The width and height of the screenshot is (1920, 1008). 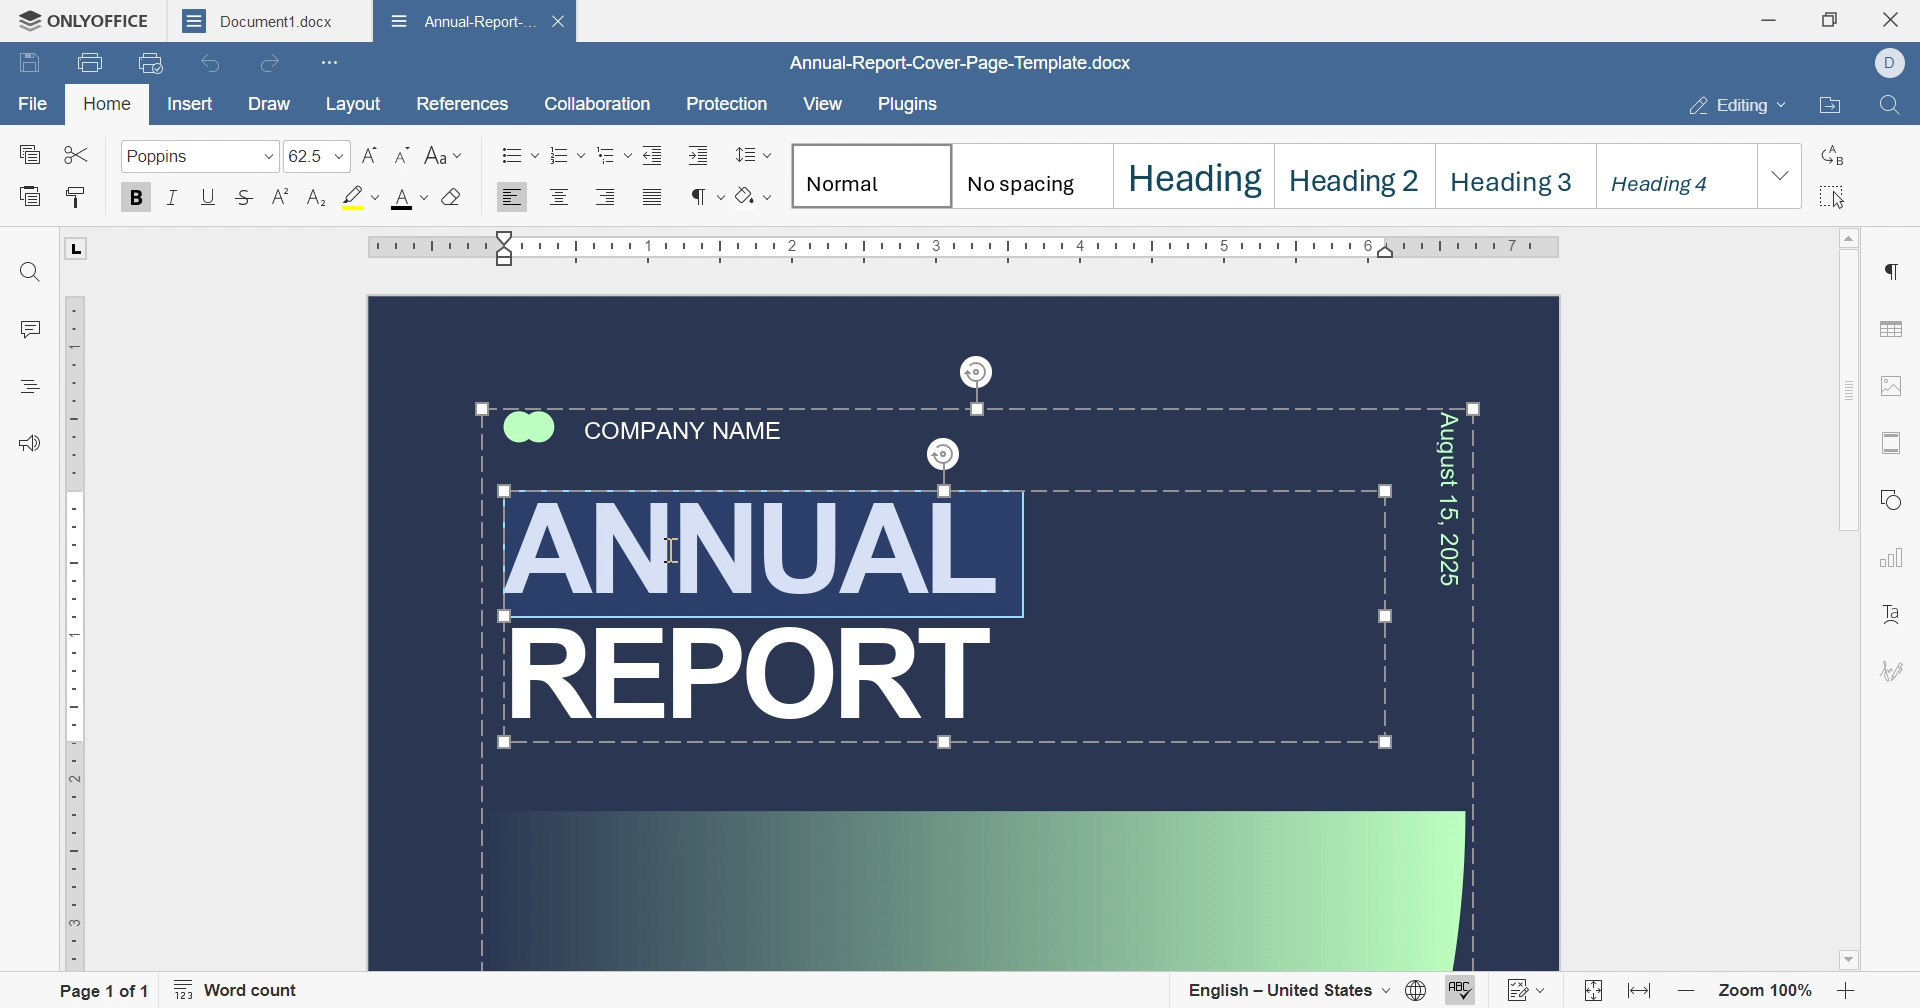 I want to click on quick print, so click(x=148, y=61).